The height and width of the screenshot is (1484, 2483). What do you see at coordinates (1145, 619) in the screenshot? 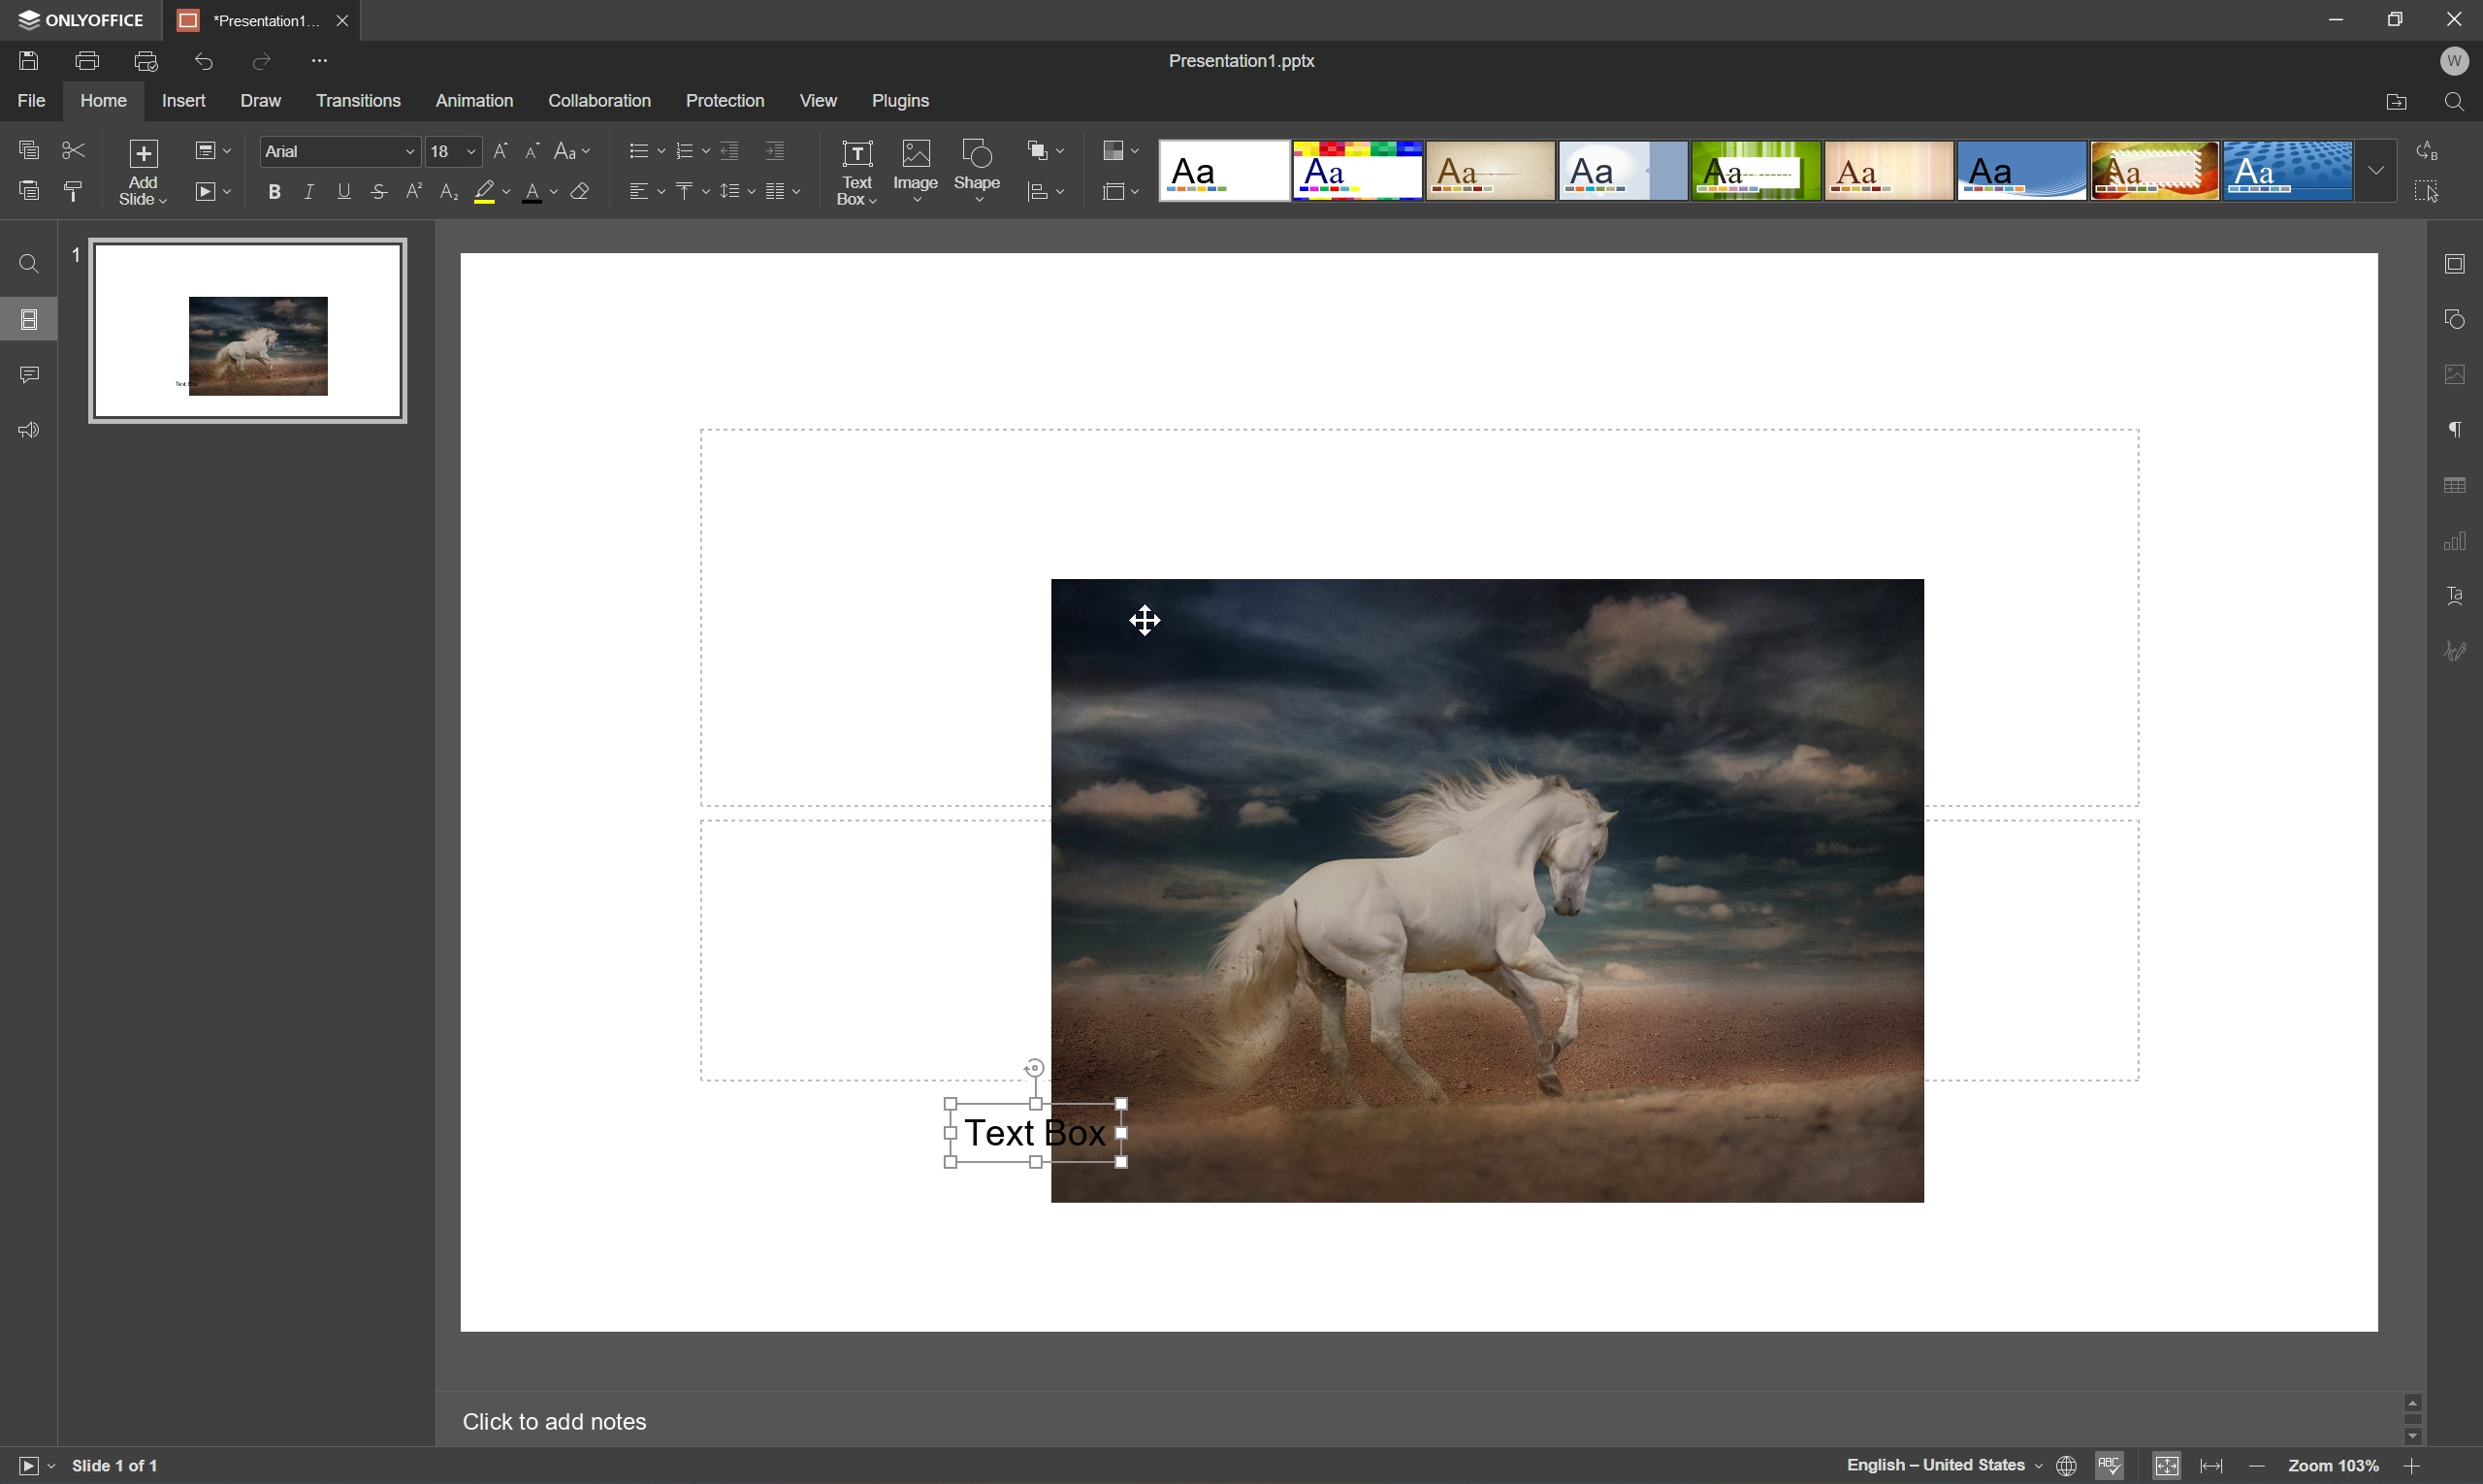
I see `Cursor Position AFTER_LAST_ACTION` at bounding box center [1145, 619].